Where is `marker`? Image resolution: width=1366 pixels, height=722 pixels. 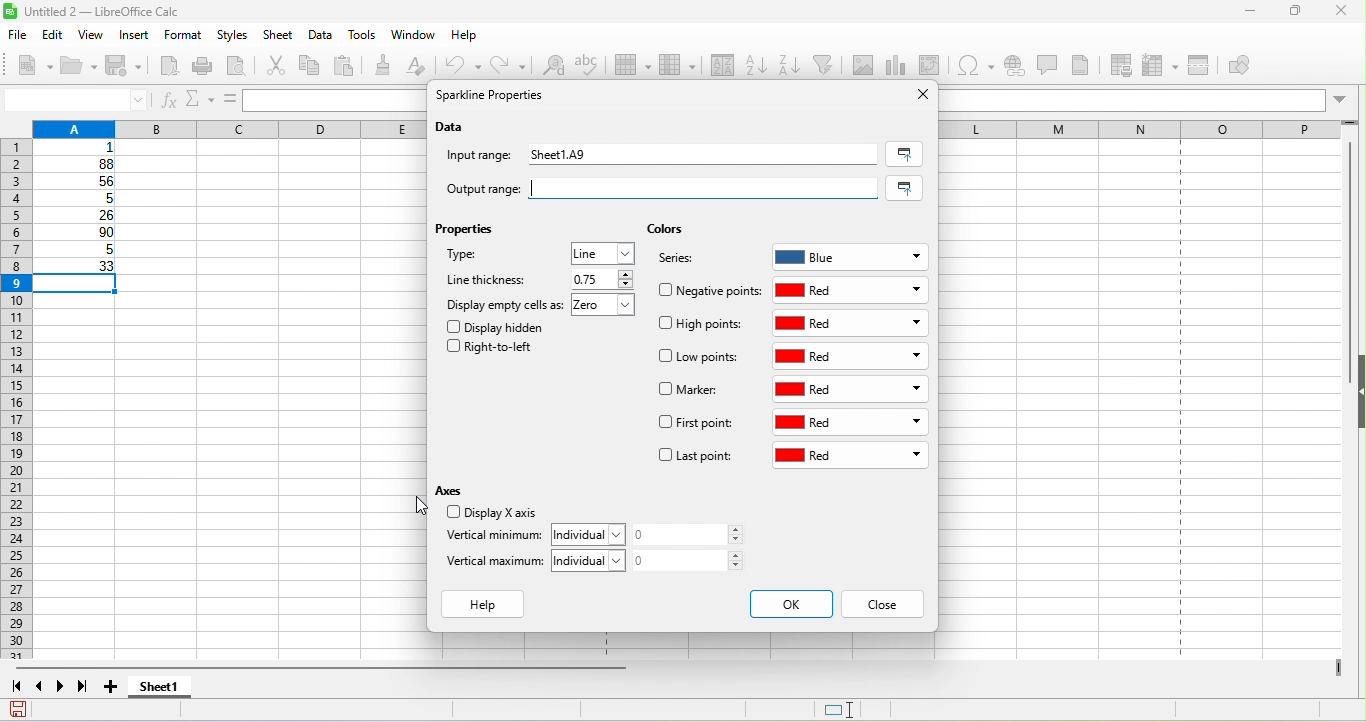 marker is located at coordinates (692, 391).